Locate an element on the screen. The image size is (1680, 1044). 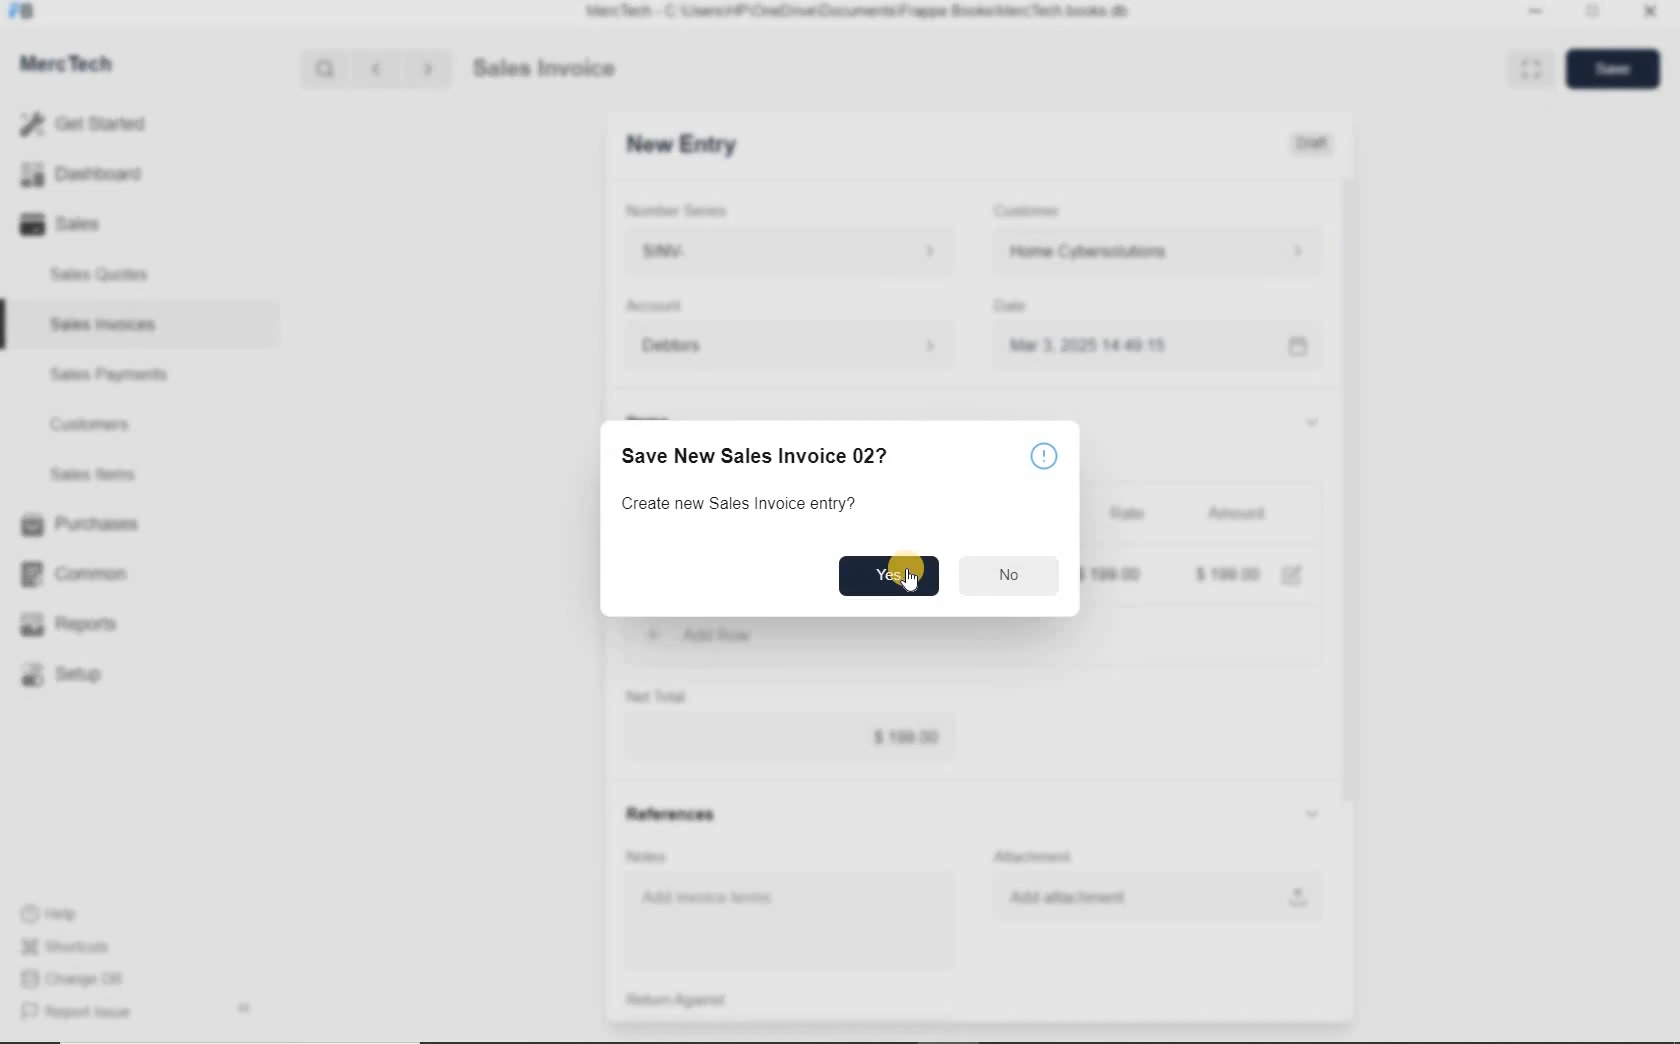
Amount is located at coordinates (1236, 515).